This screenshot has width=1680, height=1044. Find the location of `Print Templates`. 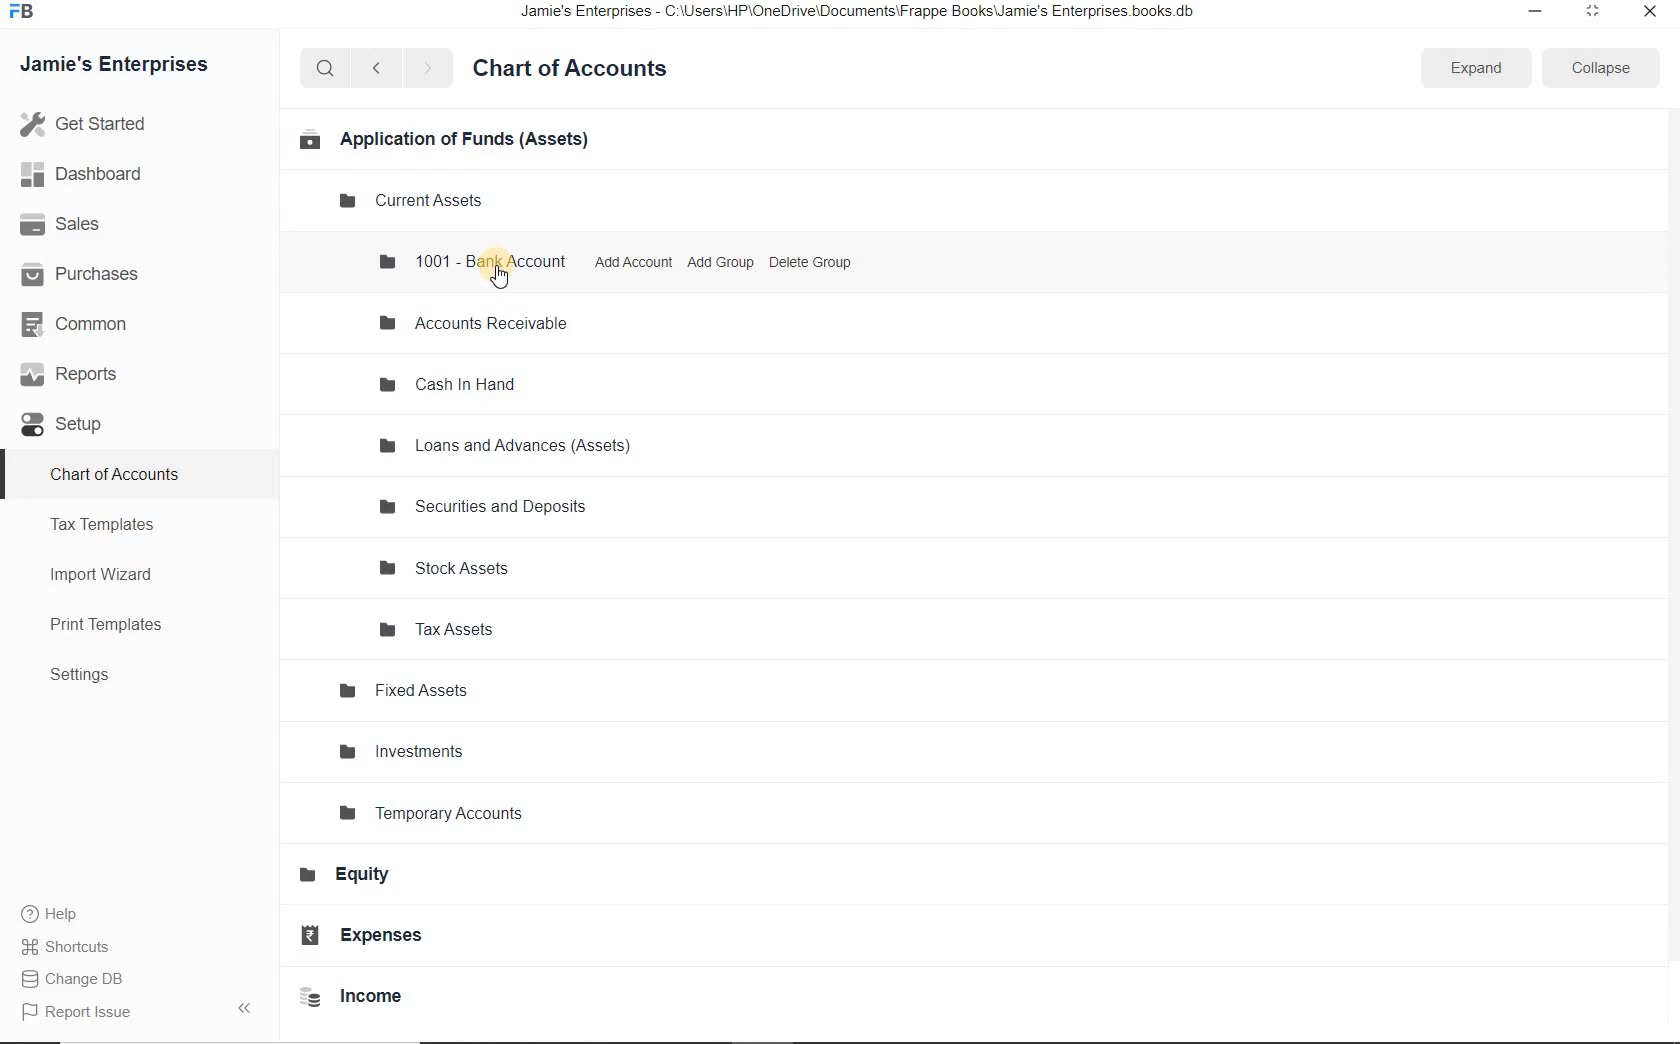

Print Templates is located at coordinates (117, 626).